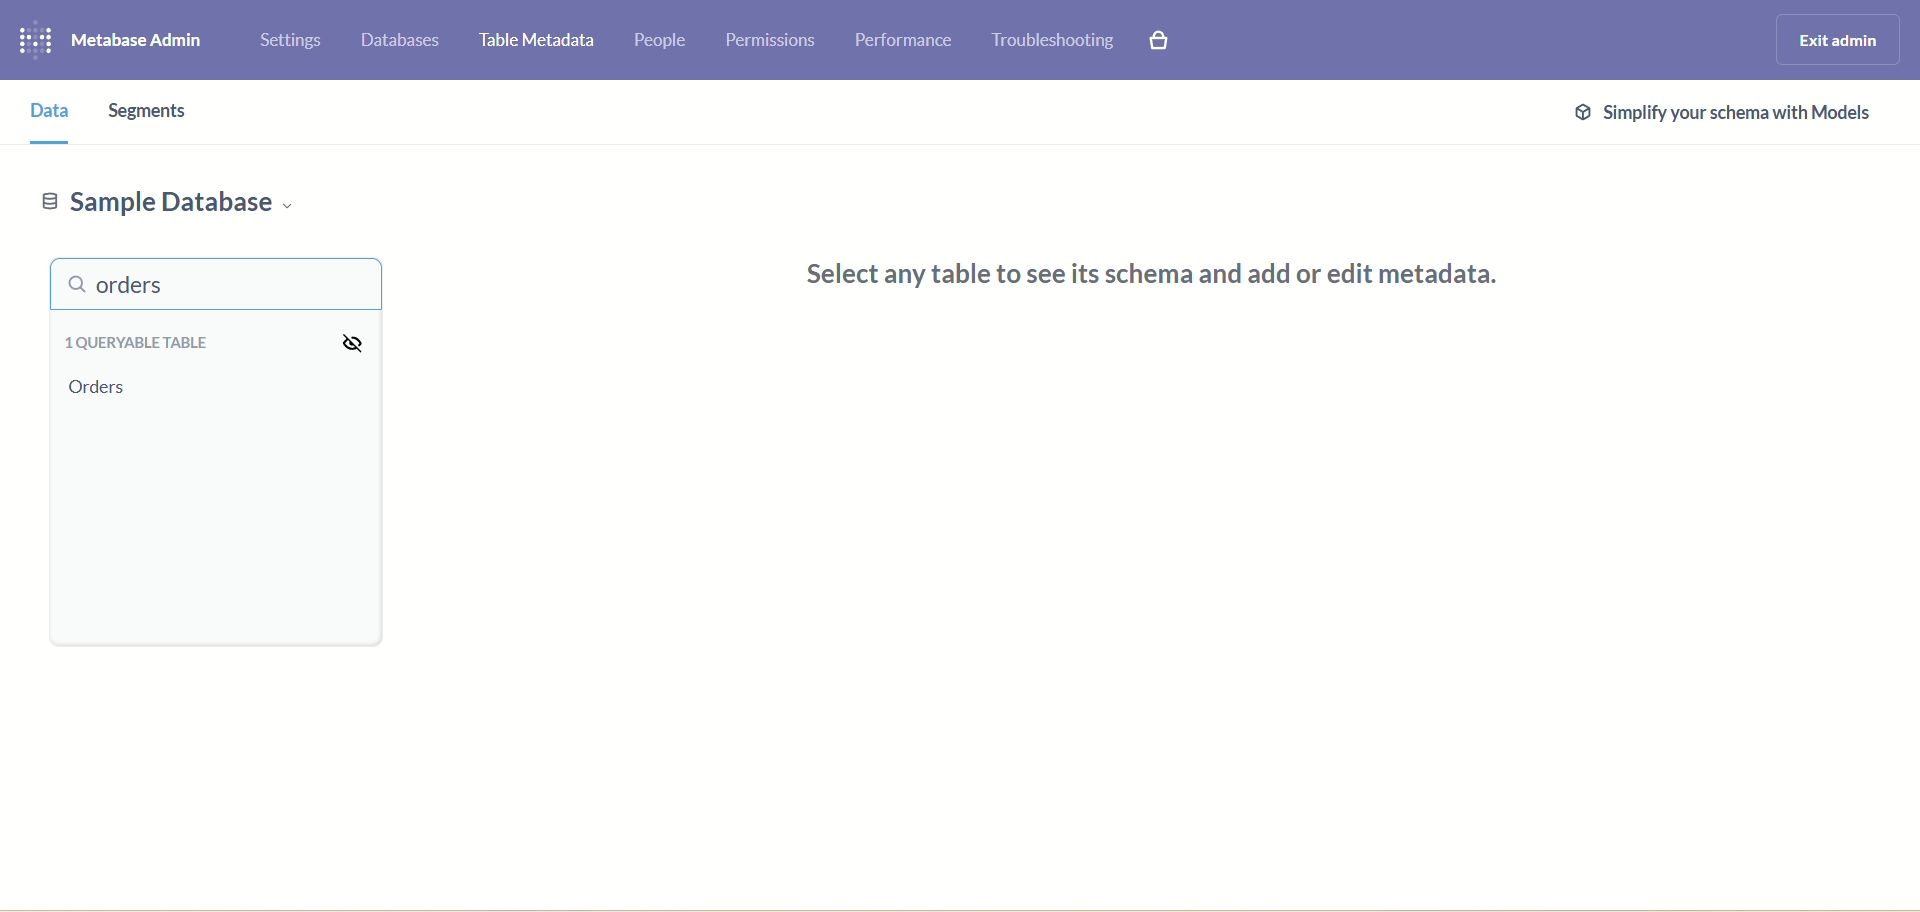 This screenshot has height=912, width=1920. What do you see at coordinates (1051, 40) in the screenshot?
I see `trouble shooting` at bounding box center [1051, 40].